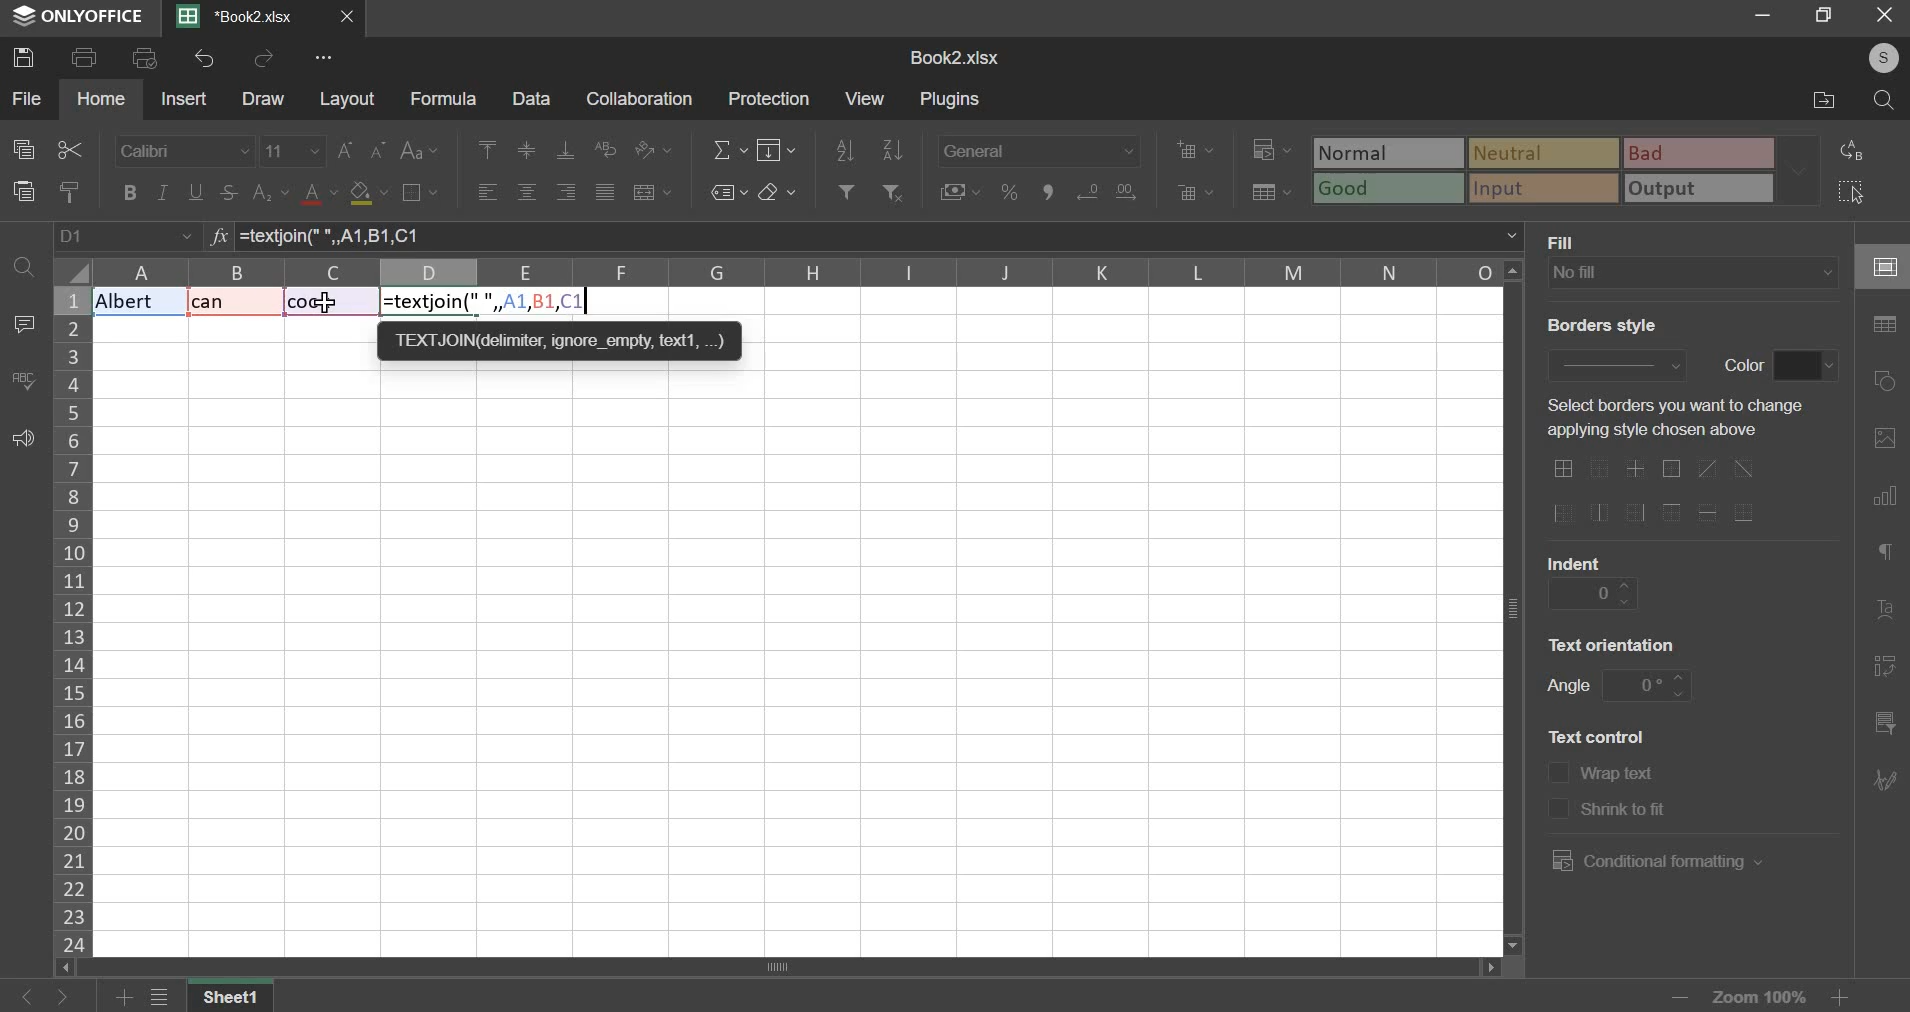  I want to click on add sheets, so click(124, 998).